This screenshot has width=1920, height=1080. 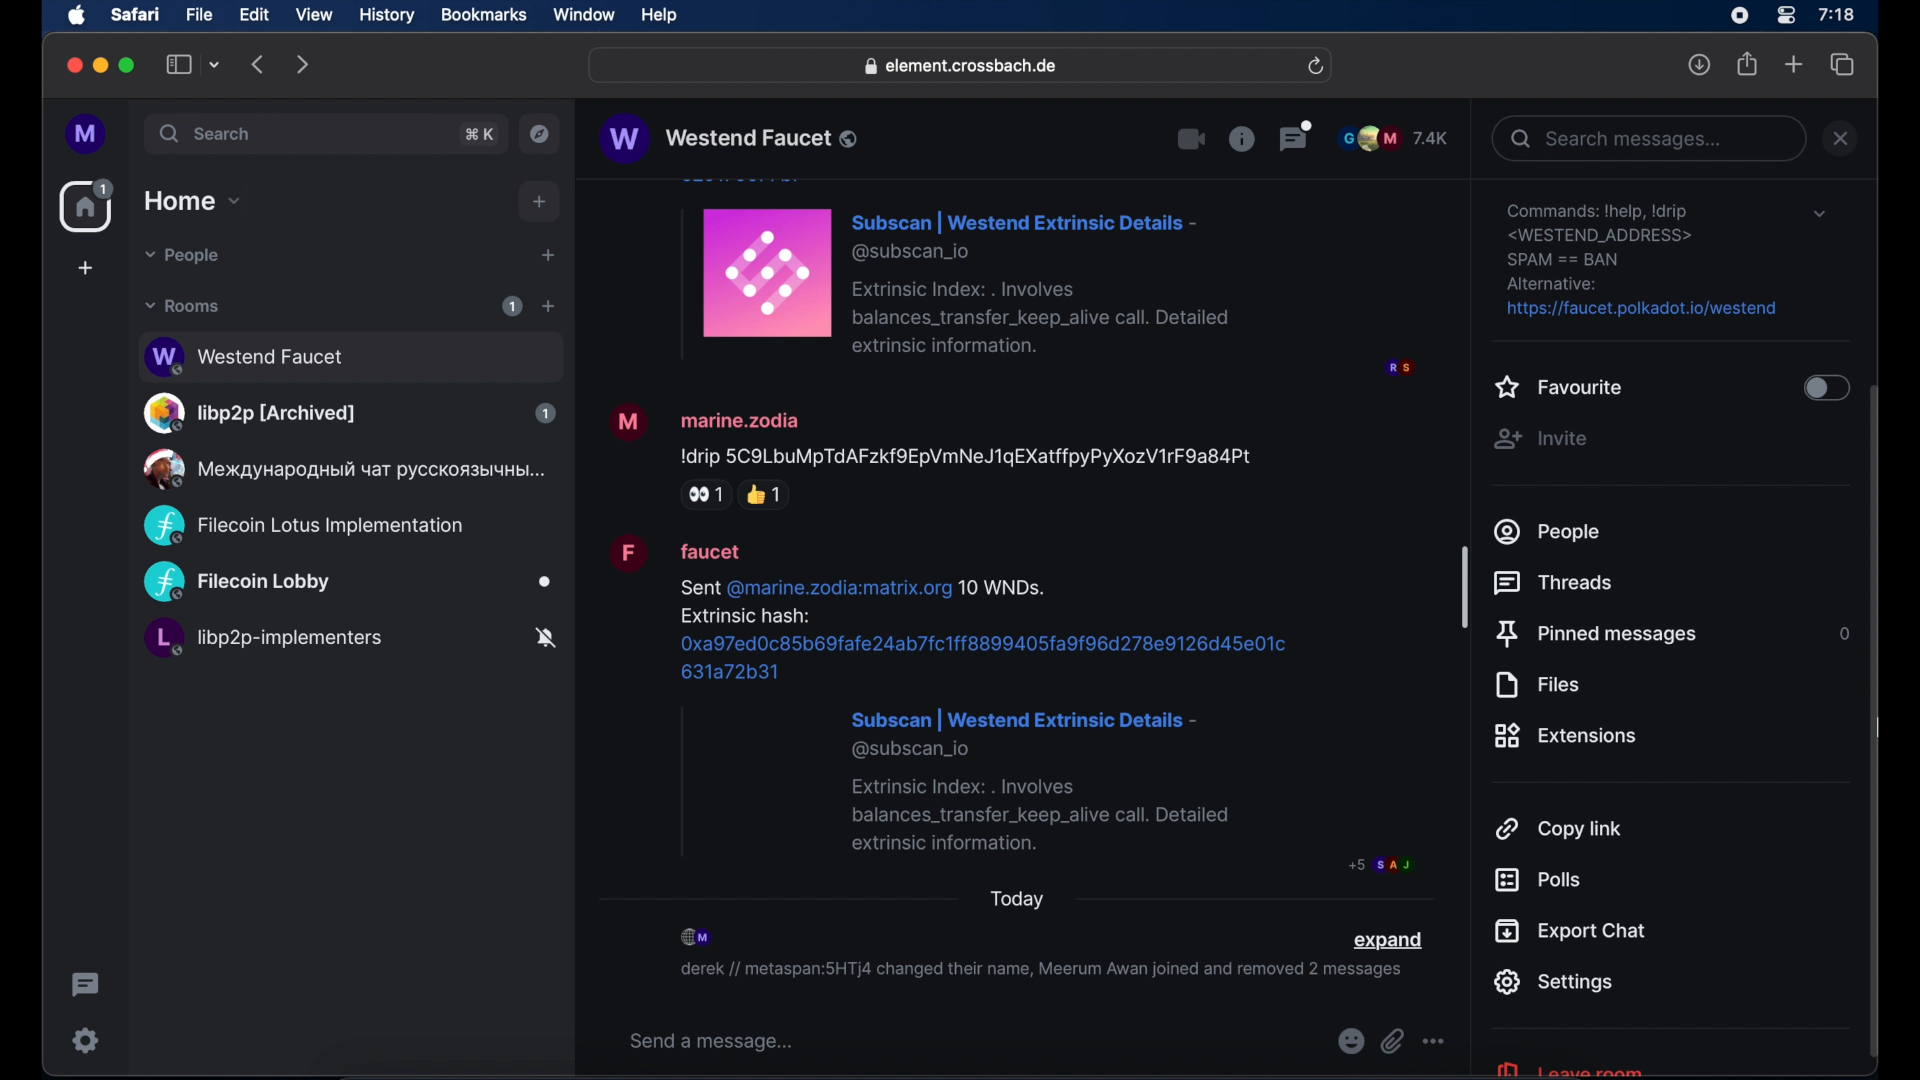 I want to click on downloads, so click(x=1700, y=64).